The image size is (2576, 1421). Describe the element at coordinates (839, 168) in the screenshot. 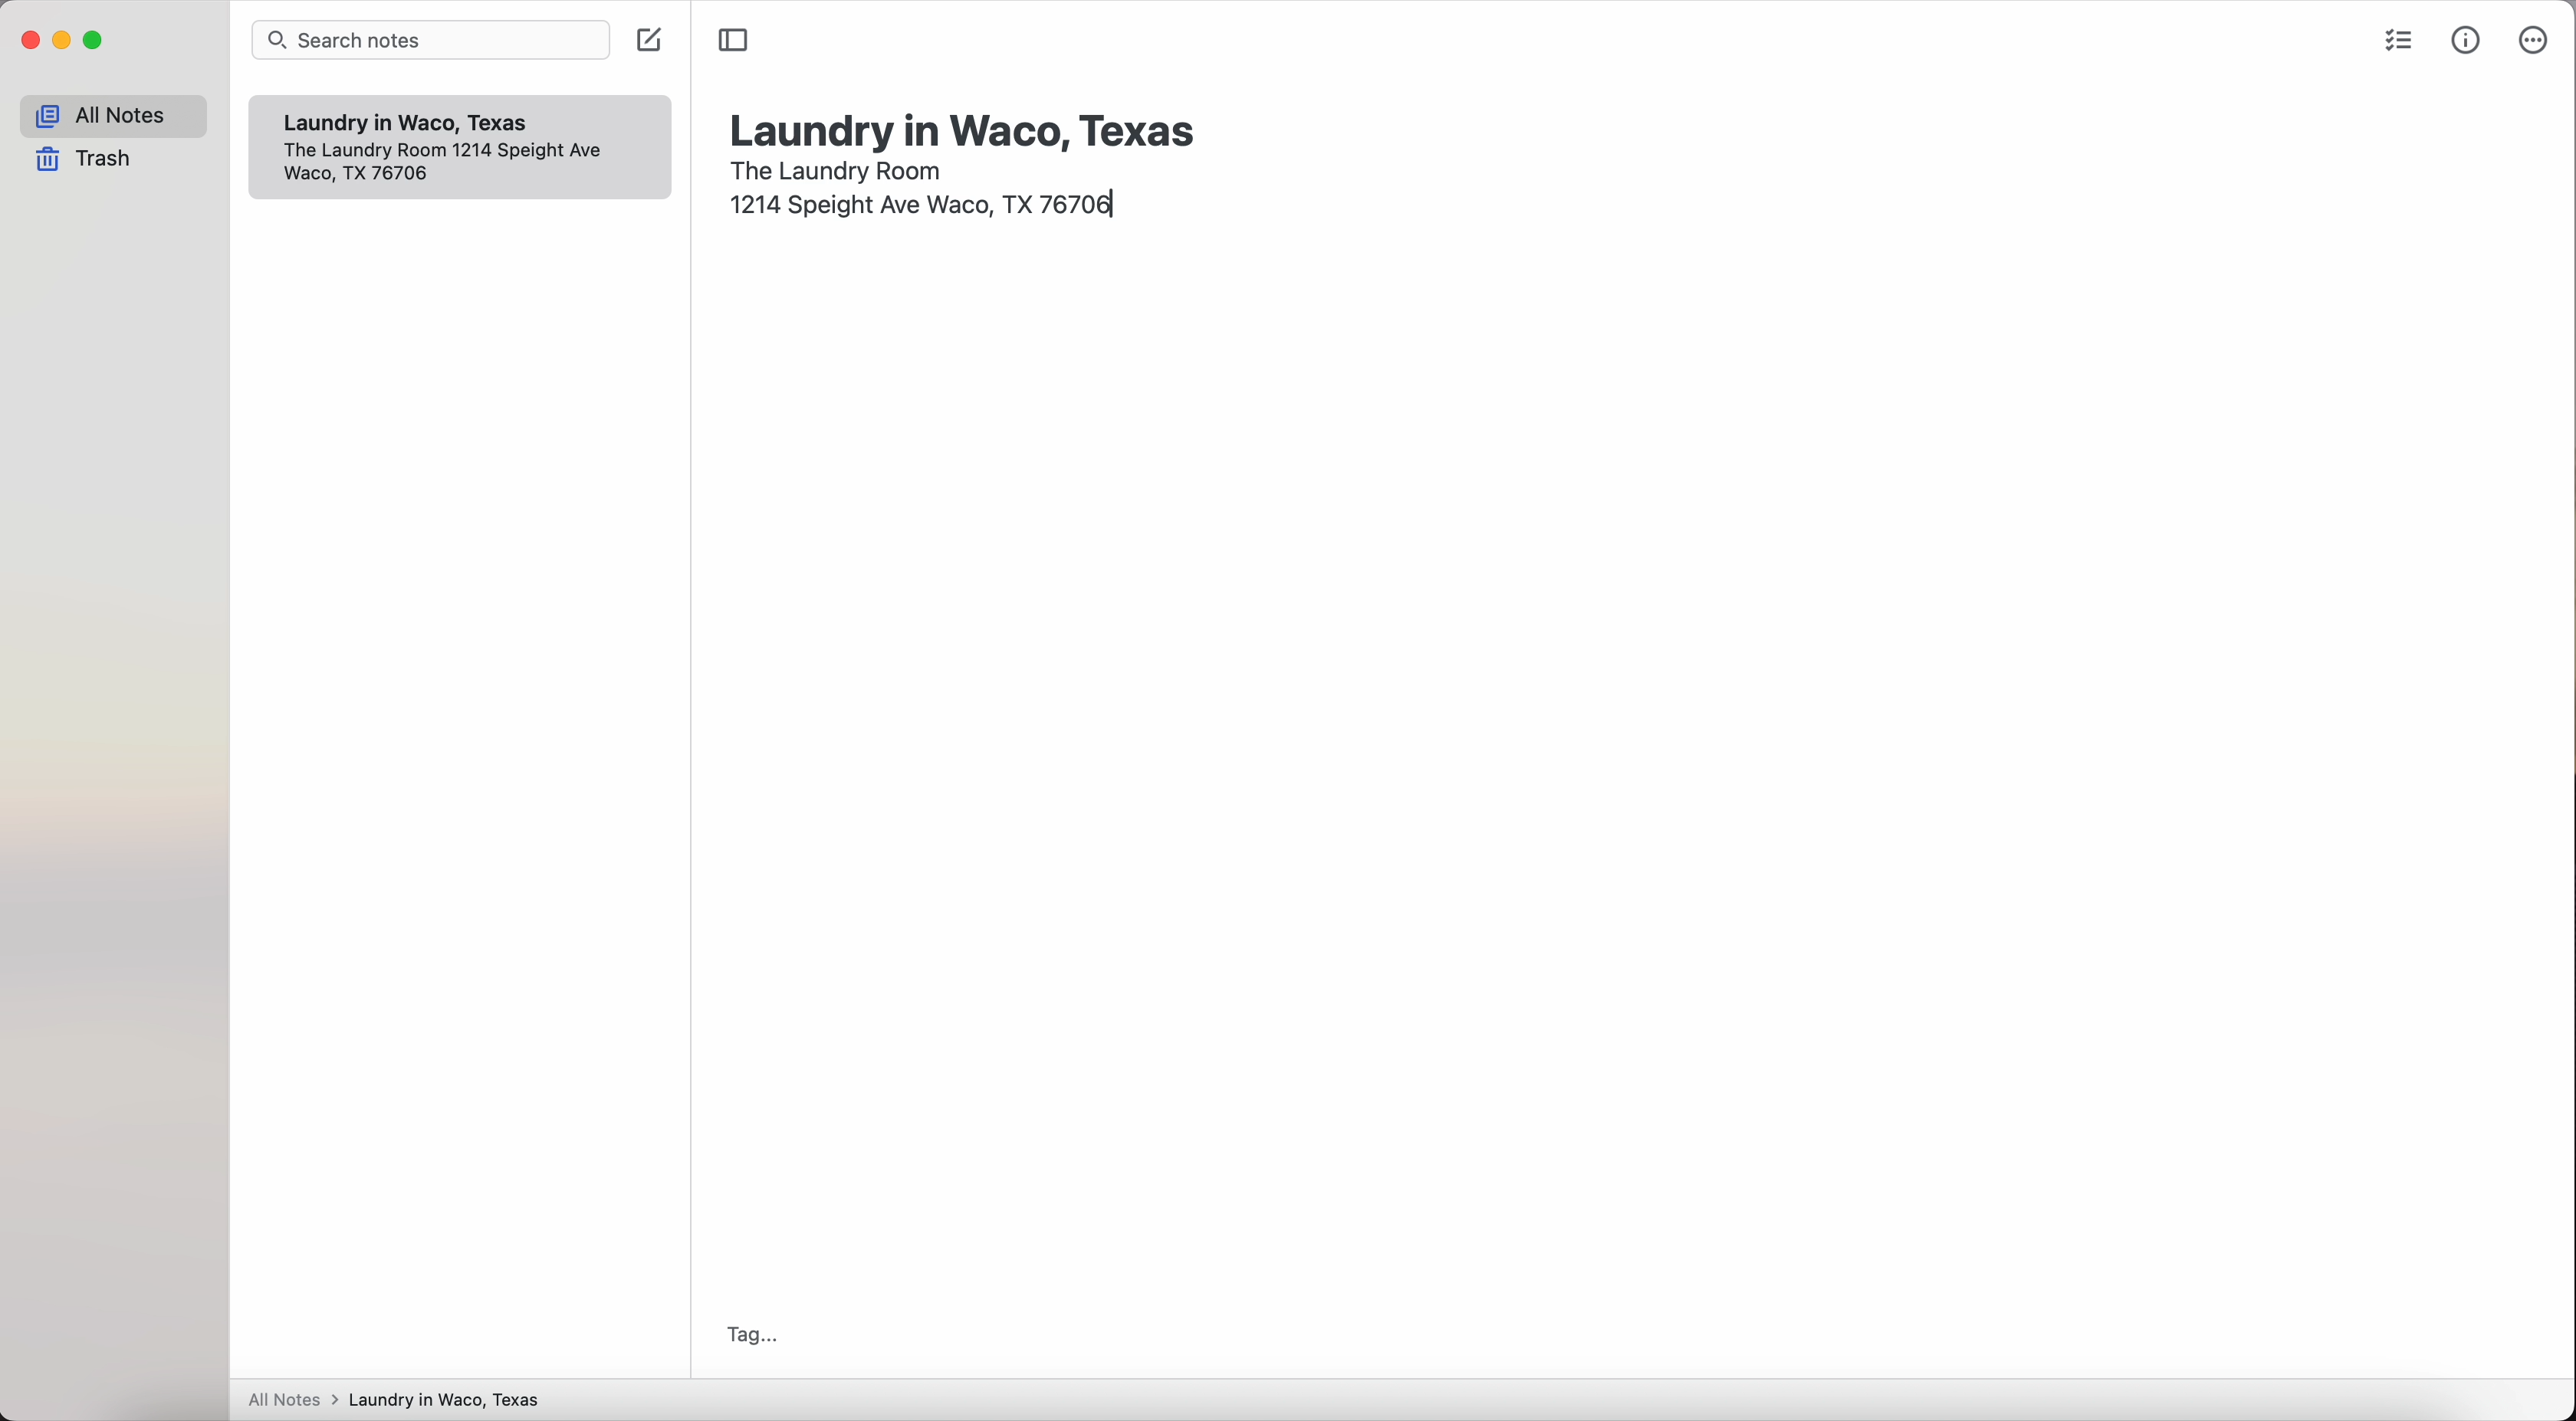

I see `the laundry room` at that location.